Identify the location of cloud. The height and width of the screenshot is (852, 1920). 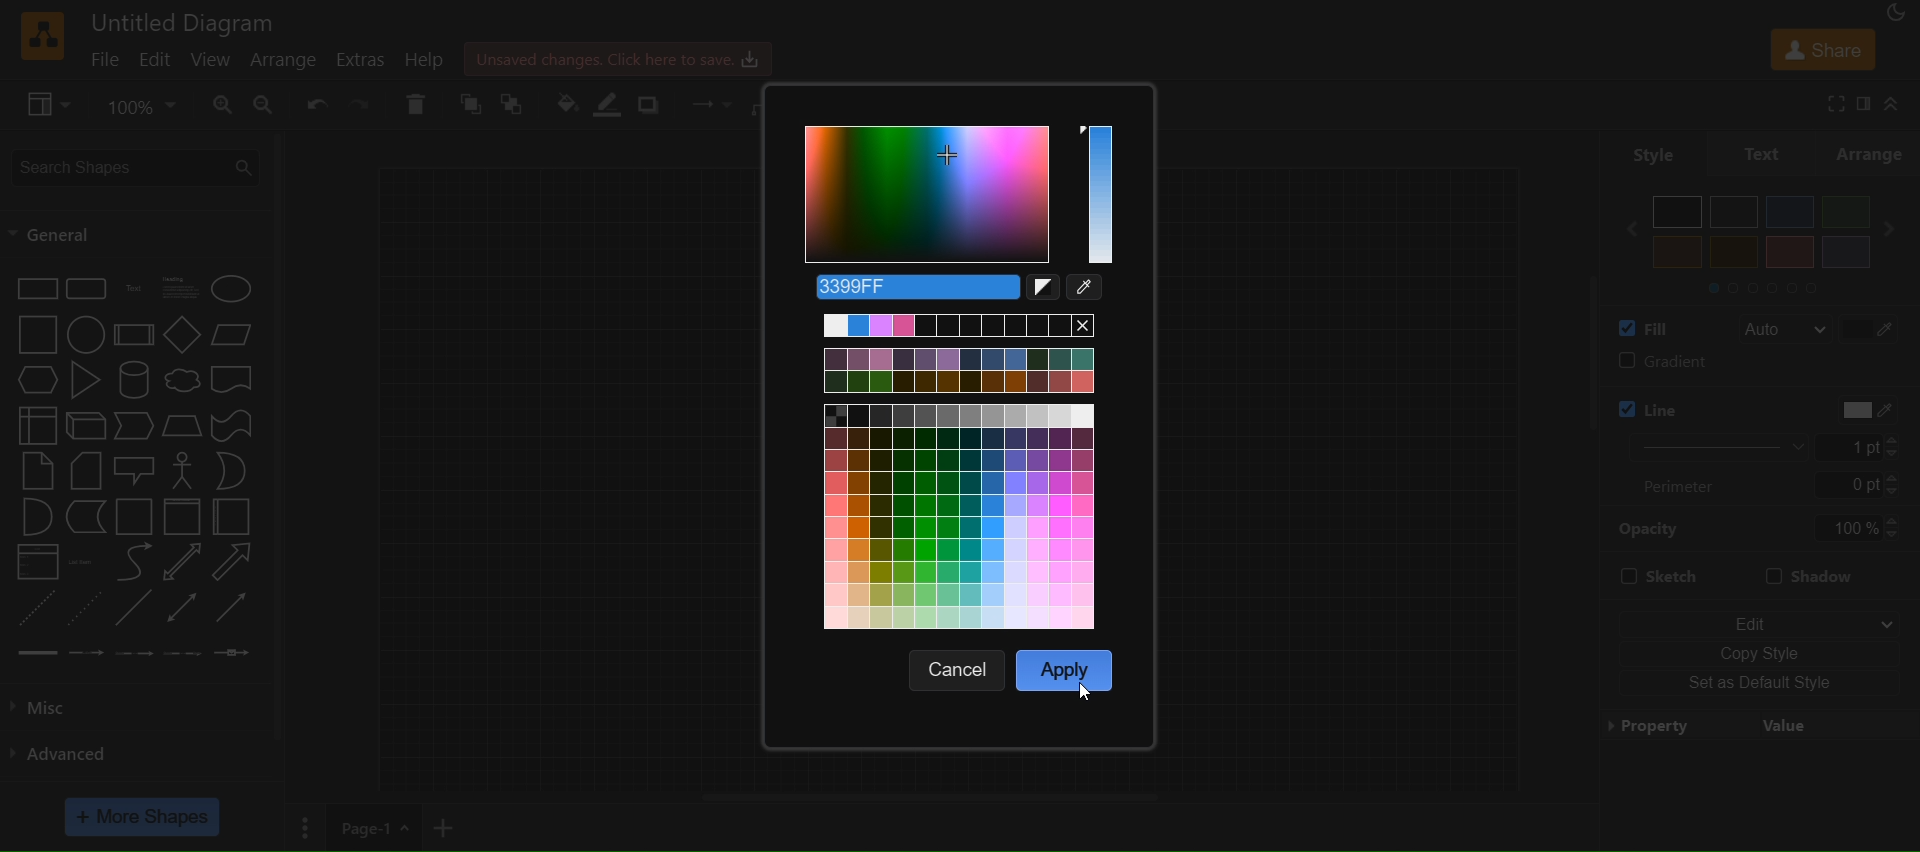
(182, 382).